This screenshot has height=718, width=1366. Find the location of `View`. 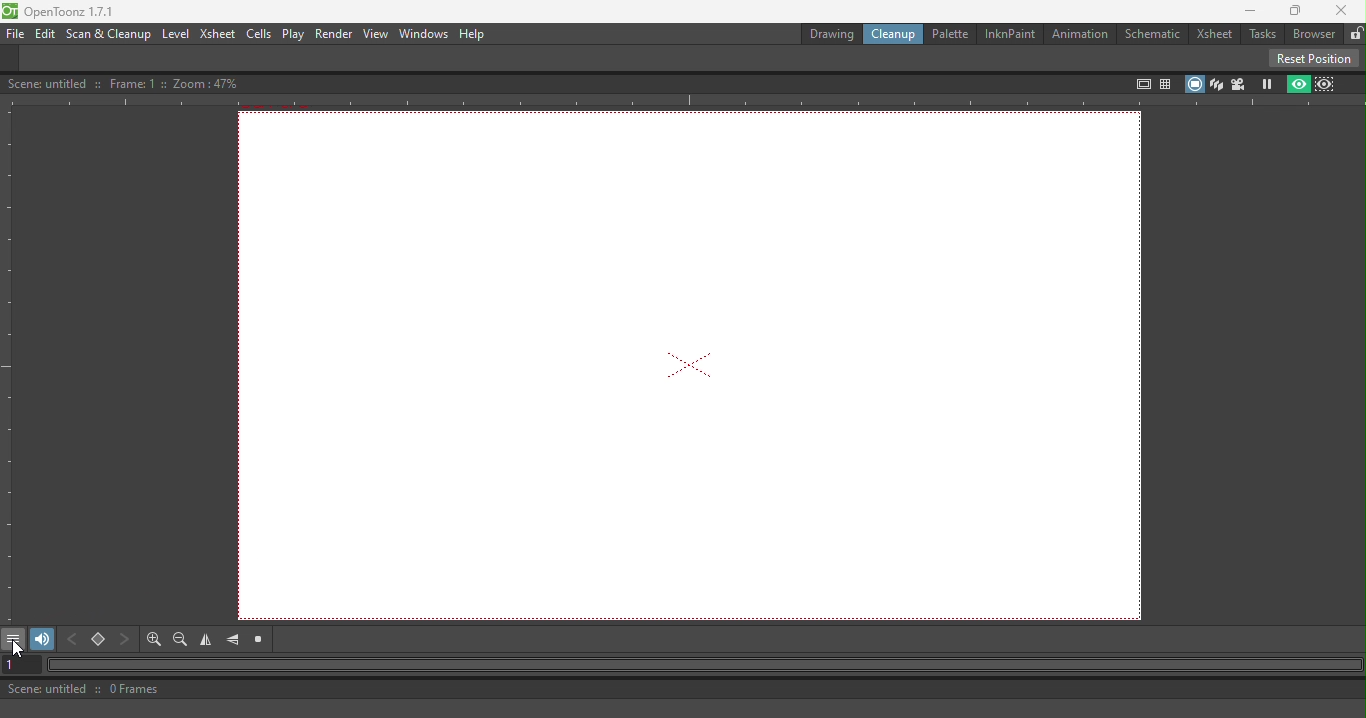

View is located at coordinates (375, 34).